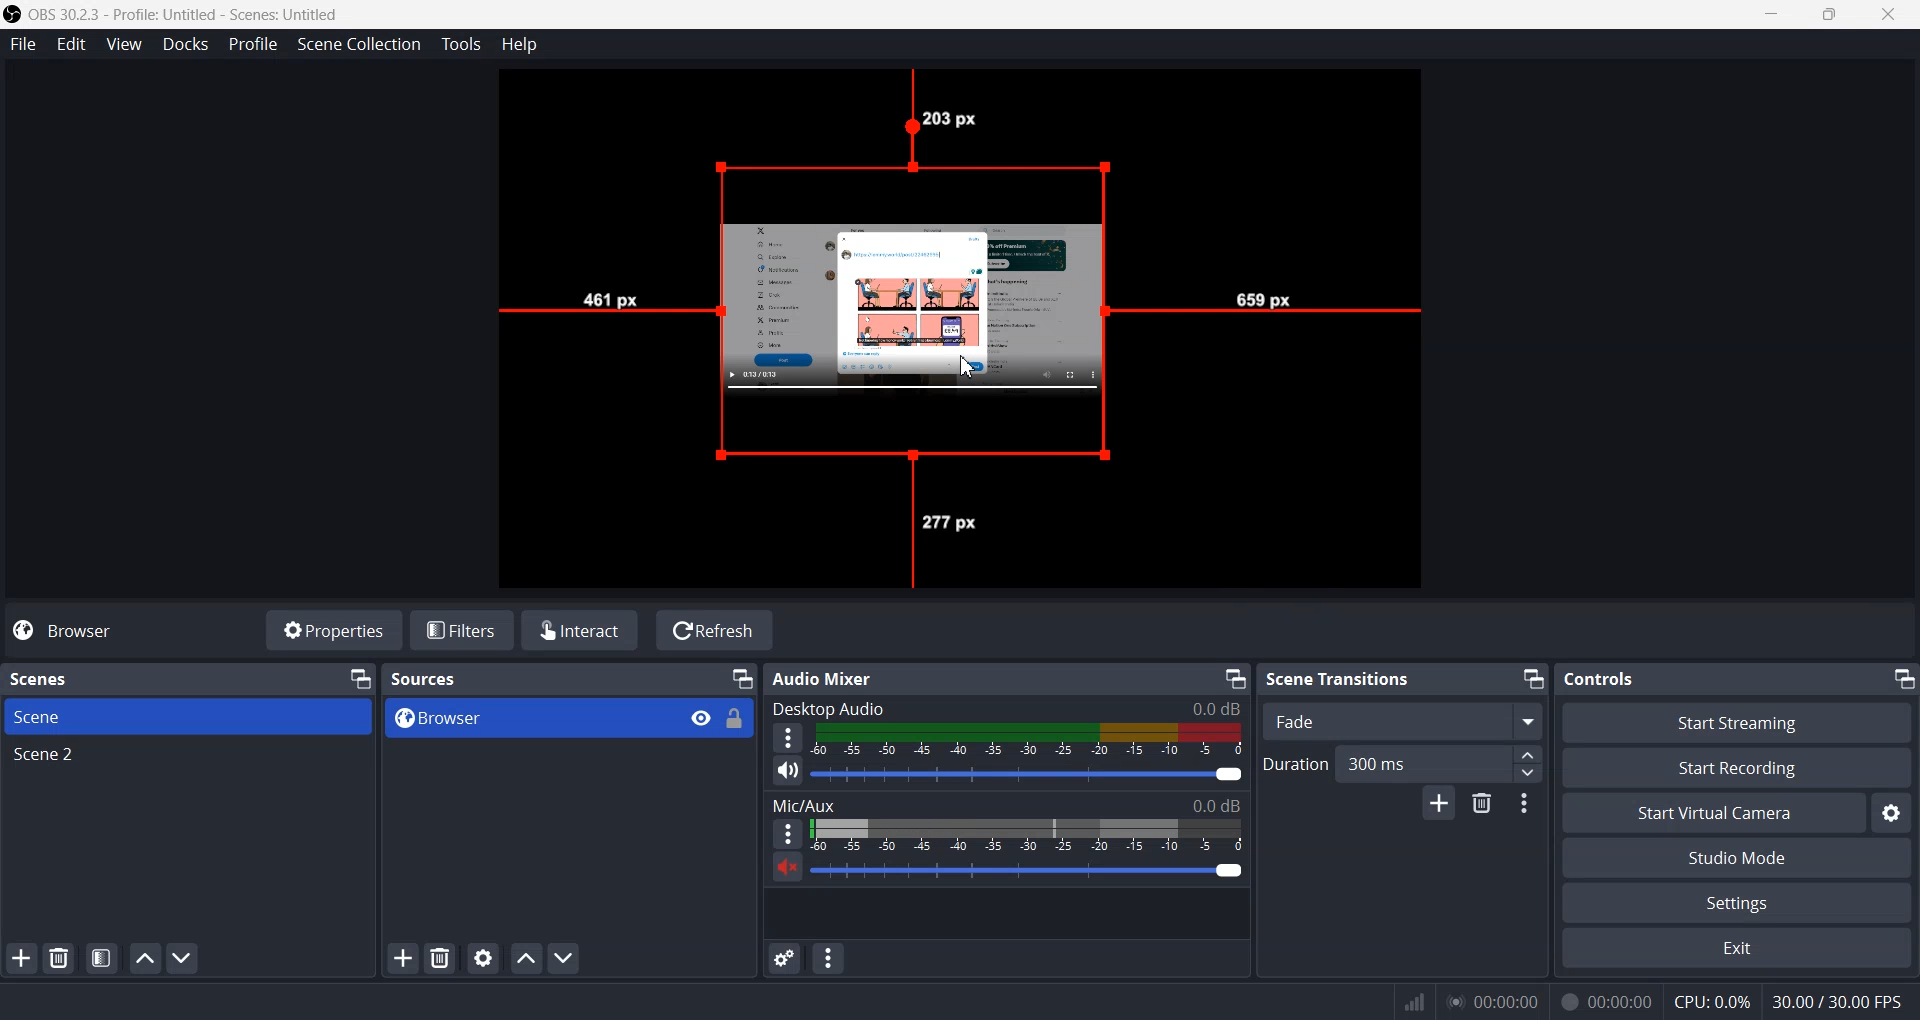  Describe the element at coordinates (1895, 813) in the screenshot. I see `Configure virtual camera` at that location.